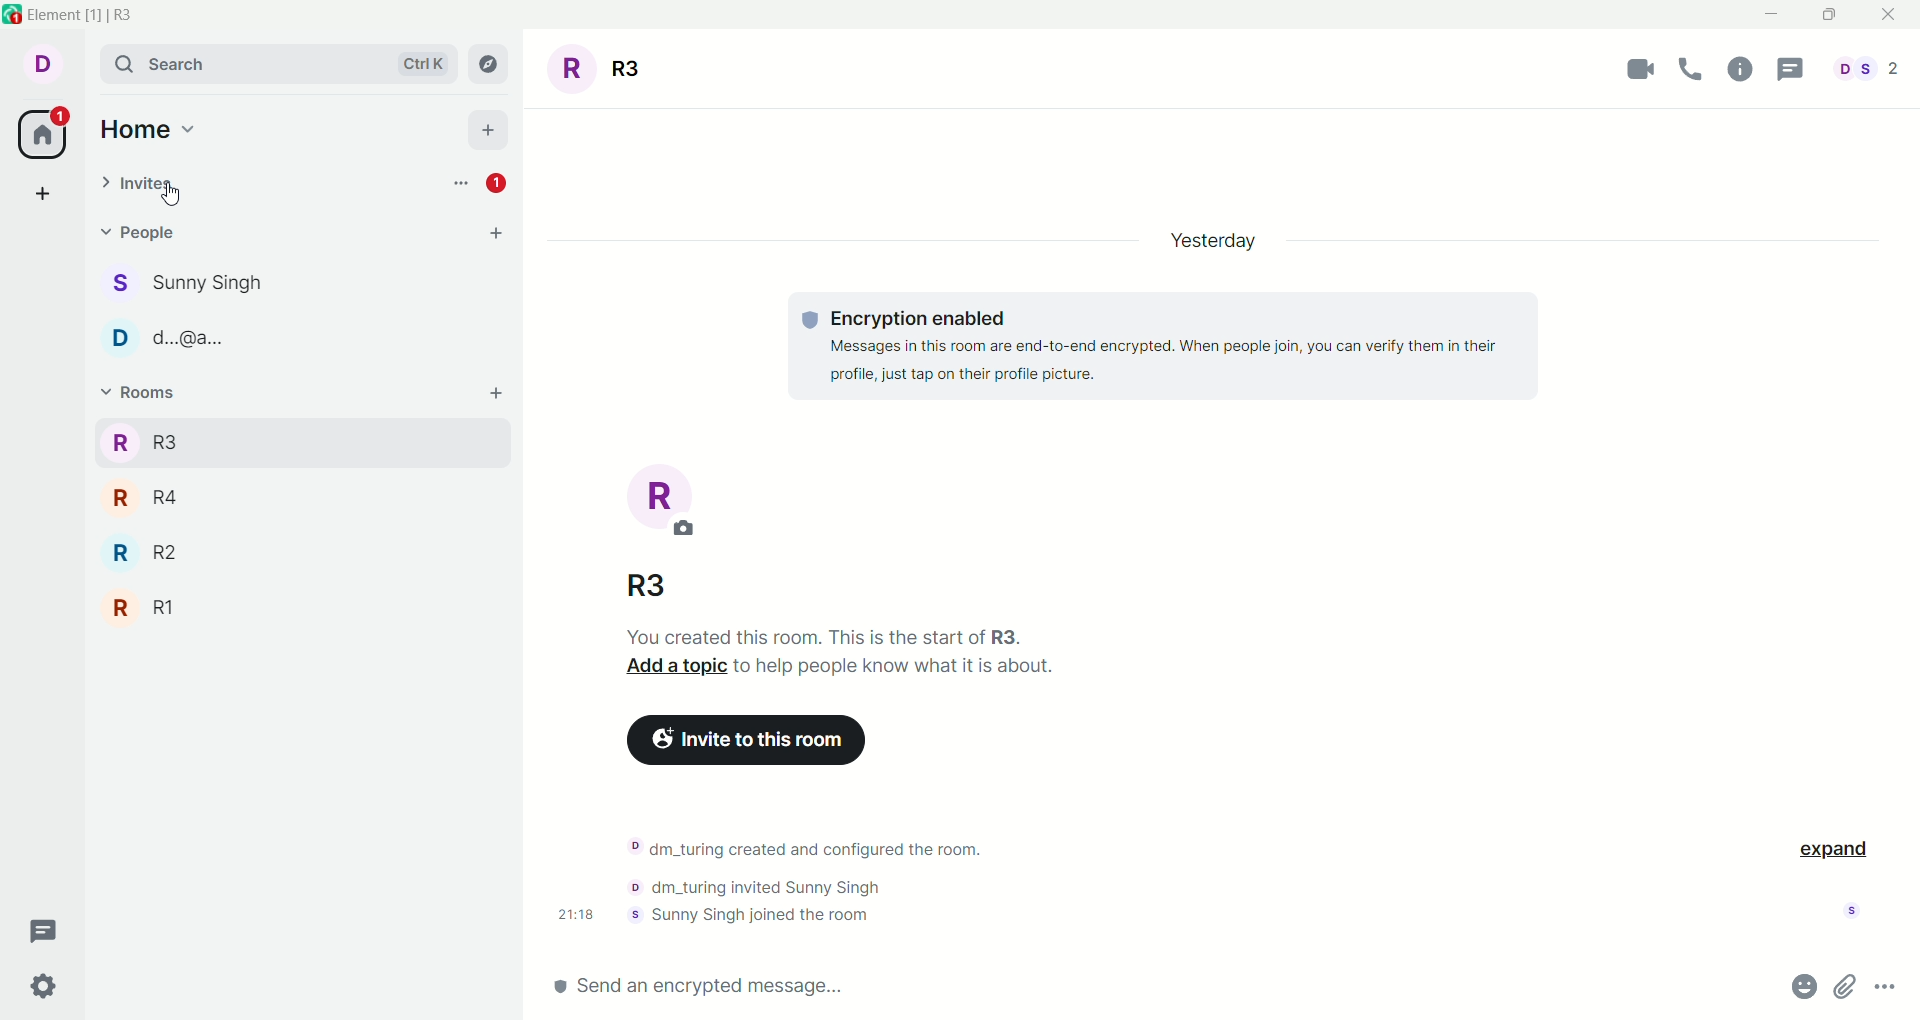  I want to click on text, so click(812, 635).